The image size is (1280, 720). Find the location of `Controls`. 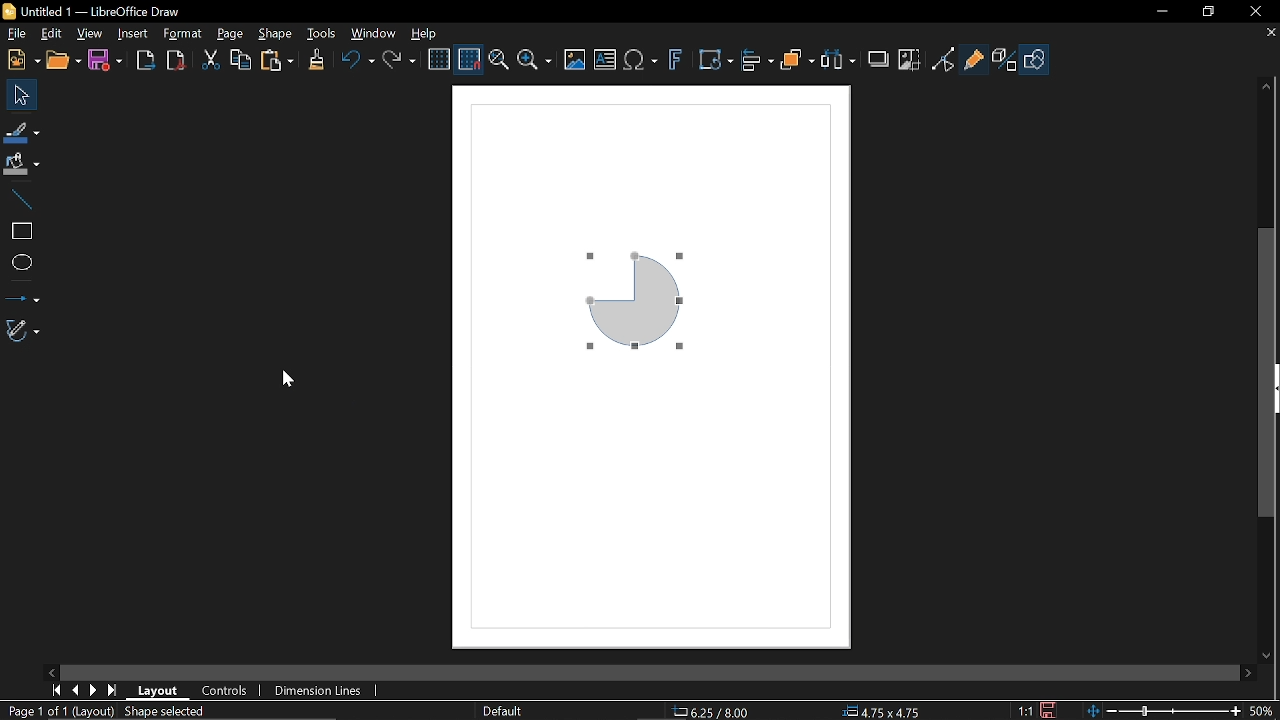

Controls is located at coordinates (223, 690).